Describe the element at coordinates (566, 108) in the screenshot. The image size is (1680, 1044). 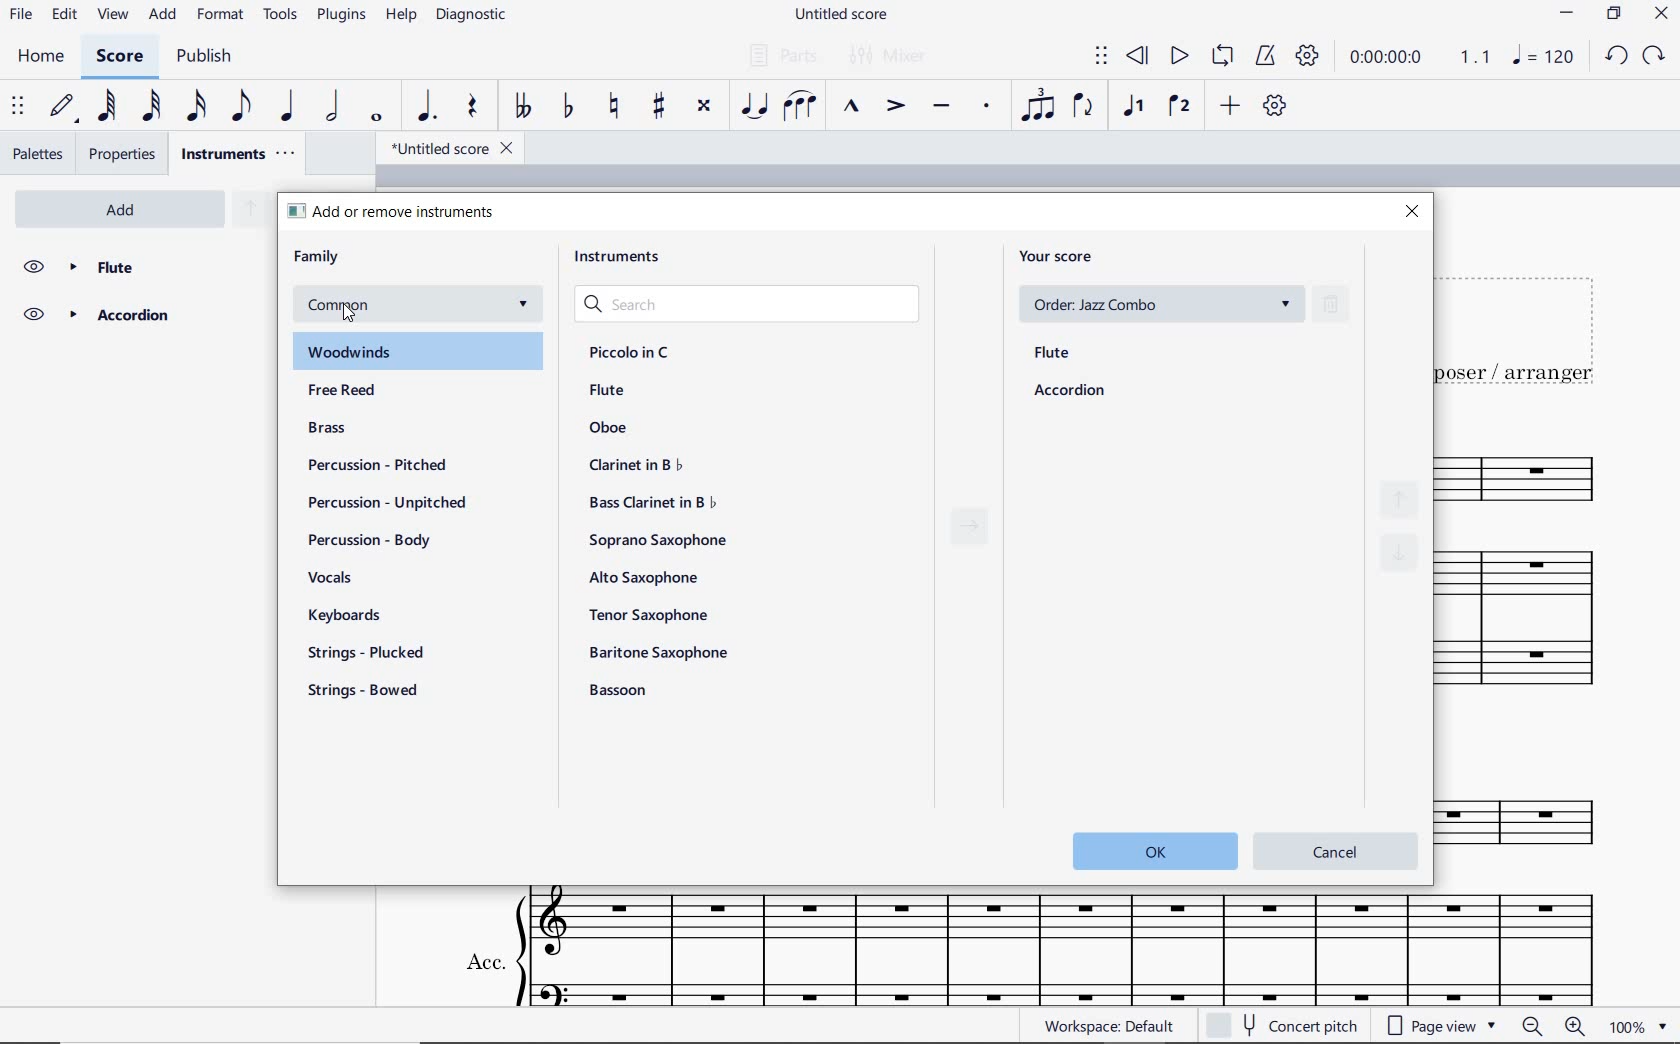
I see `toggle flat` at that location.